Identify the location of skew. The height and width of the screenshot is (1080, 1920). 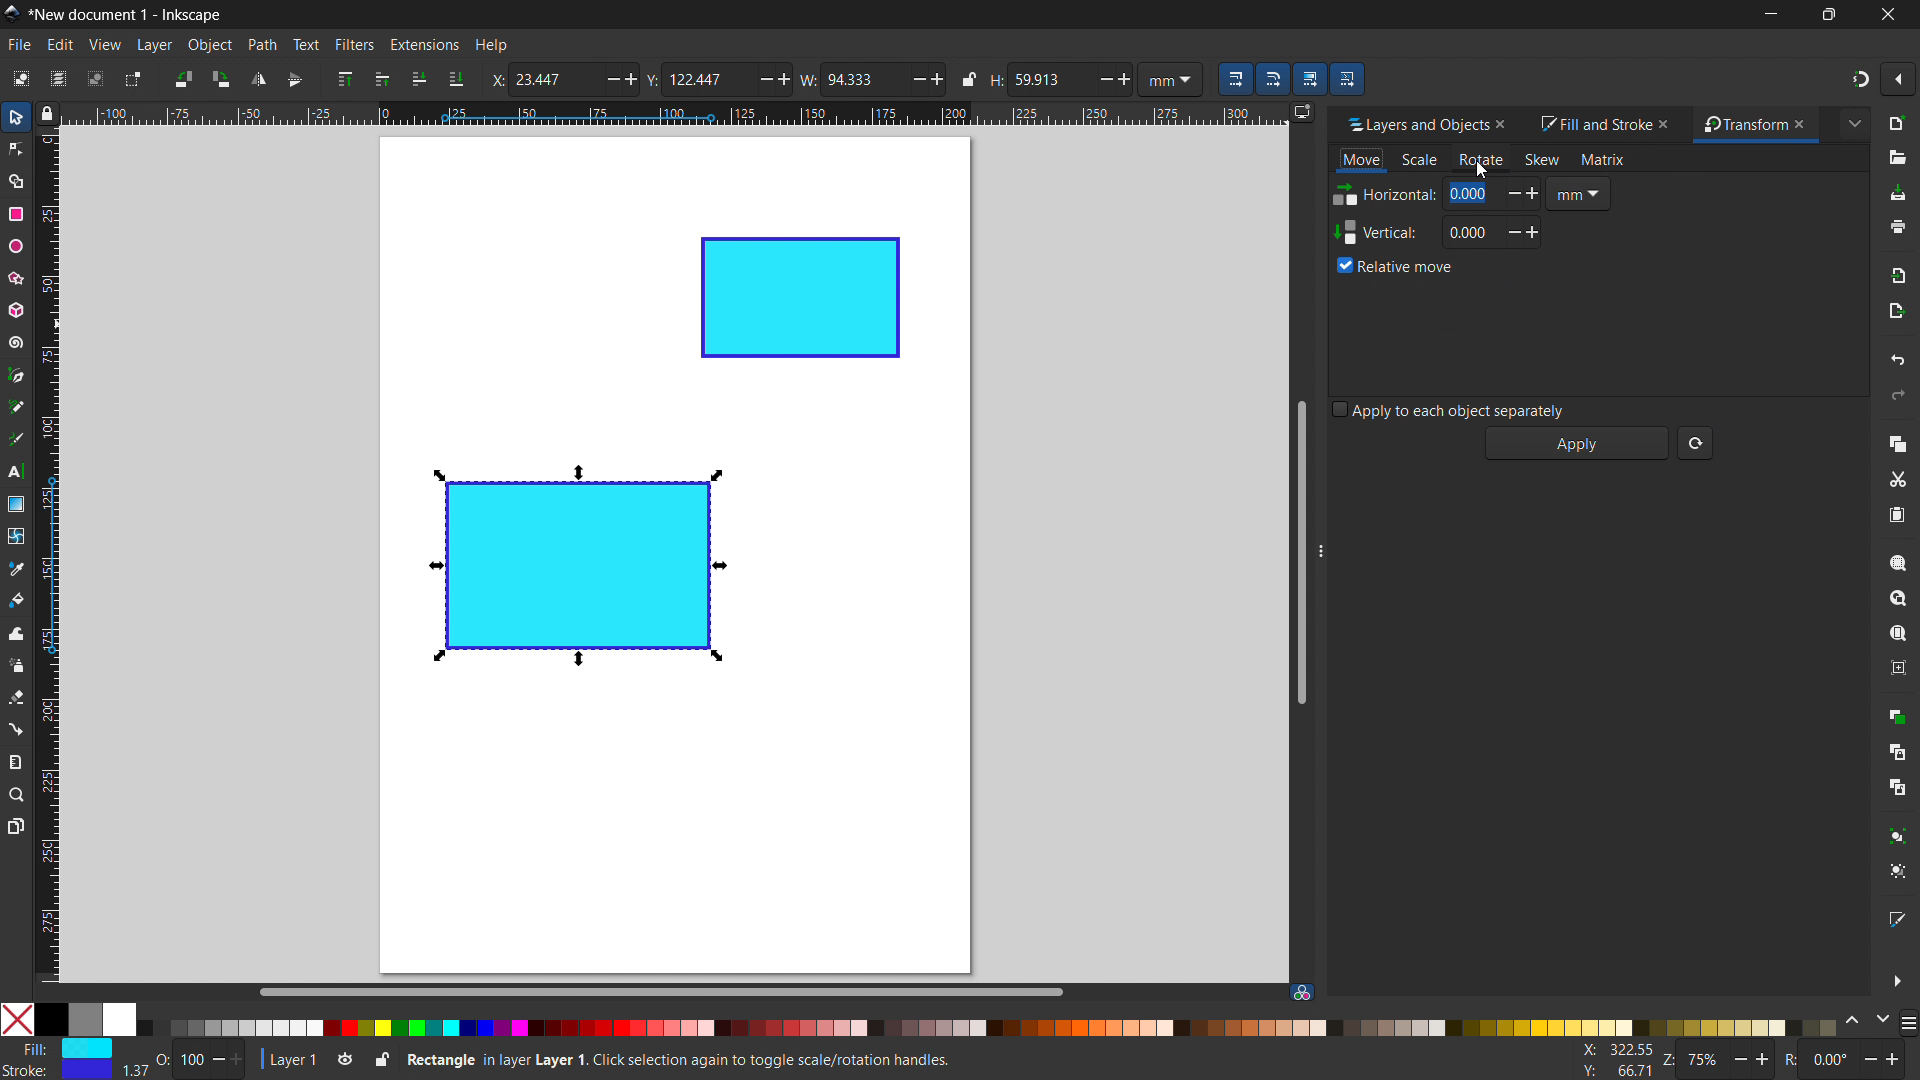
(1542, 160).